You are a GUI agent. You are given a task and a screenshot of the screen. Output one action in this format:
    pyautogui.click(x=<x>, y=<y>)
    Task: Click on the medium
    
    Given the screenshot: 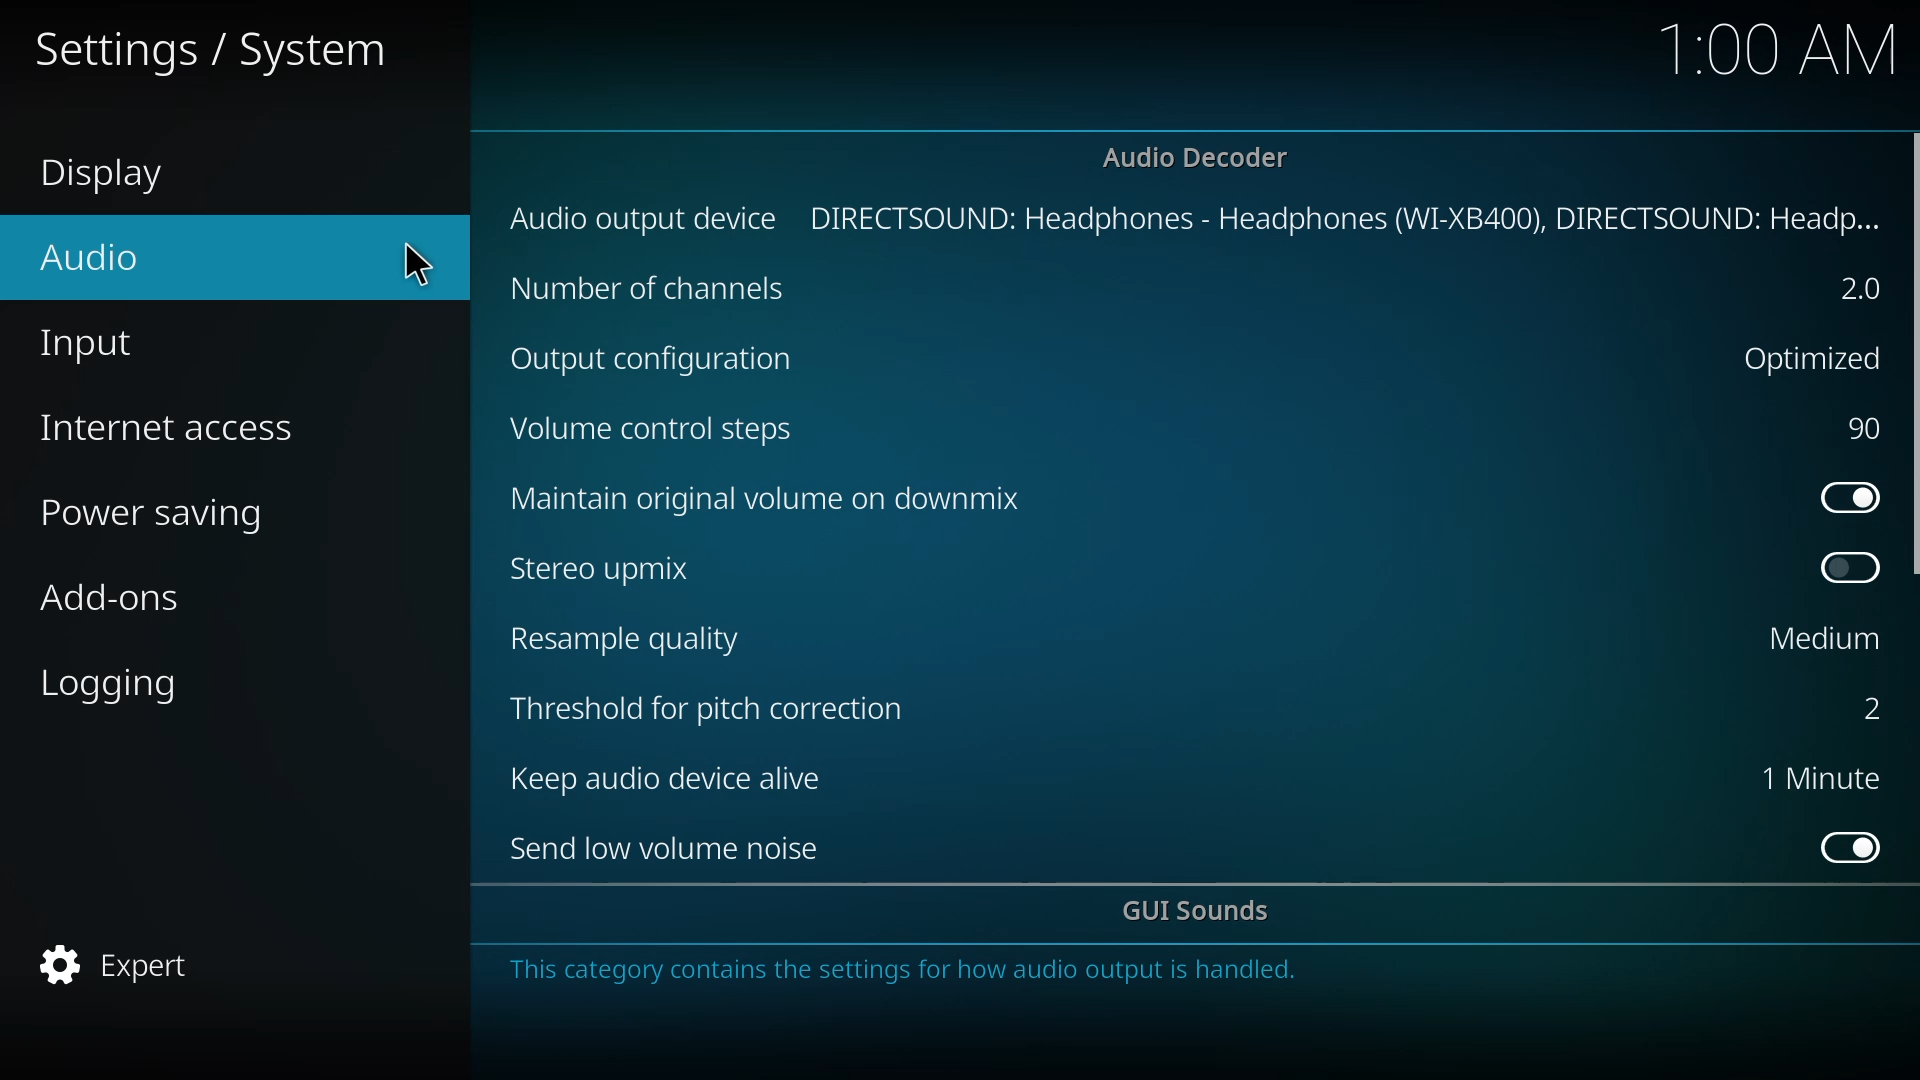 What is the action you would take?
    pyautogui.click(x=1810, y=640)
    